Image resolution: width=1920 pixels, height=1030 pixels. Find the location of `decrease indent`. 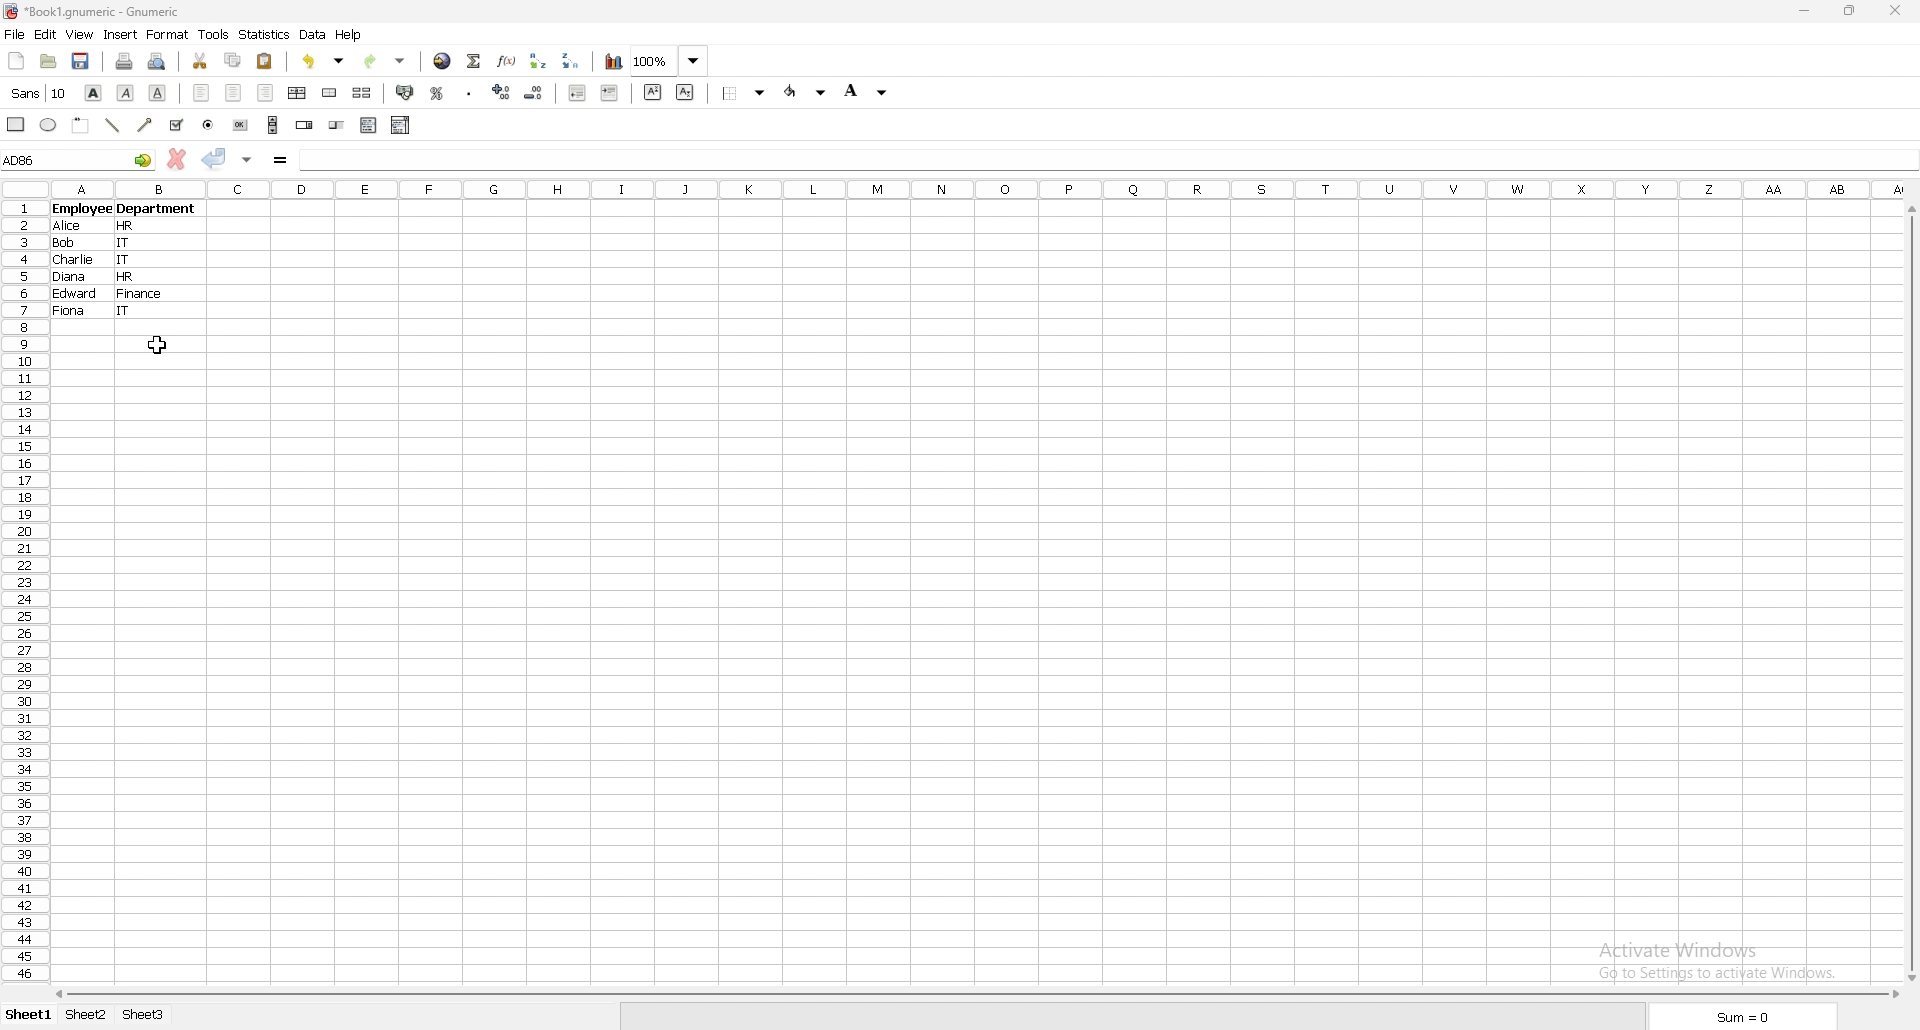

decrease indent is located at coordinates (577, 93).